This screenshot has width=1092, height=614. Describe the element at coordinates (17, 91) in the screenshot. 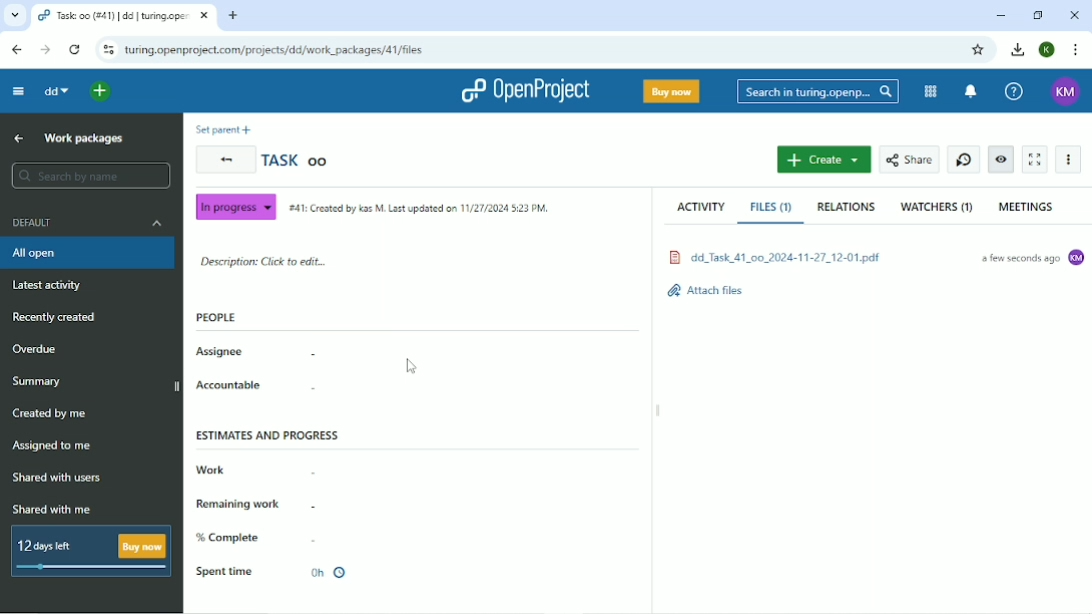

I see `Collapse project menu` at that location.